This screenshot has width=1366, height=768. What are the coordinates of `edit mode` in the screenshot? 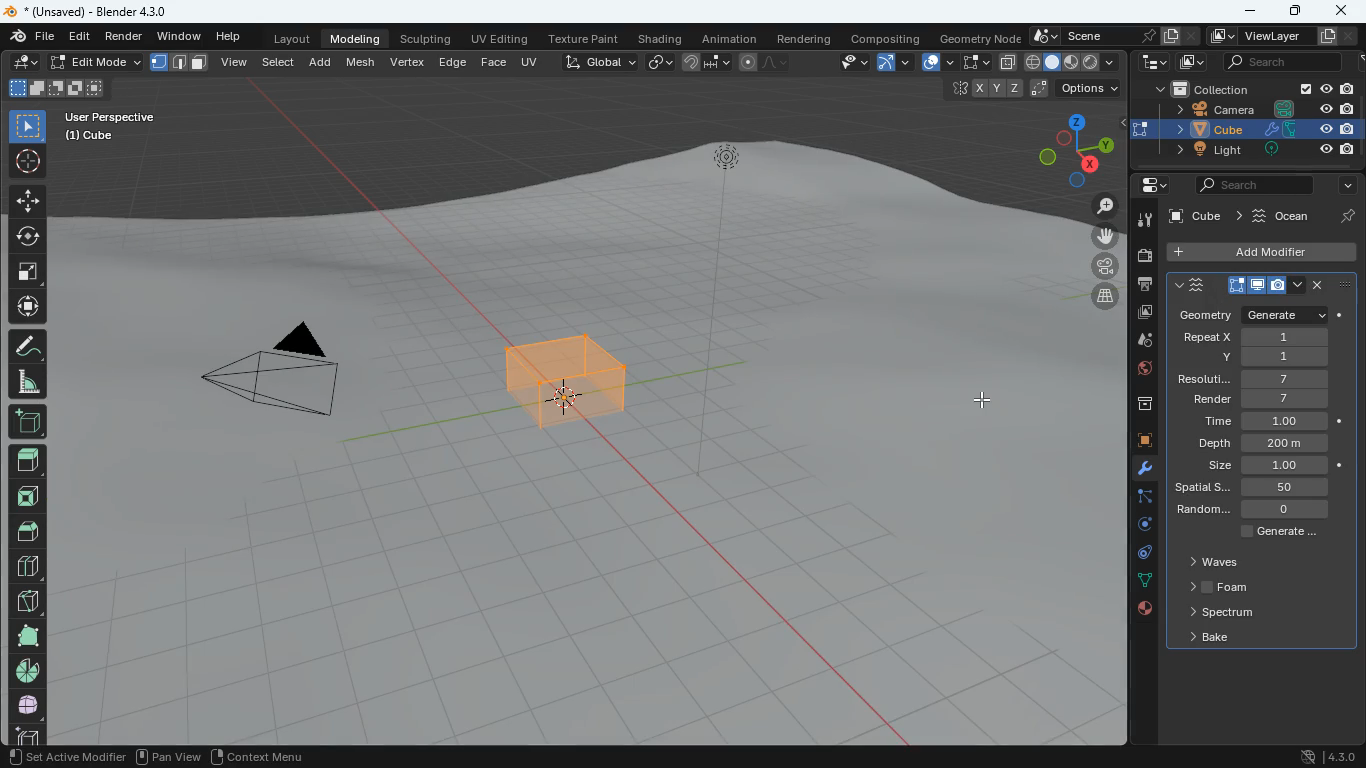 It's located at (93, 63).